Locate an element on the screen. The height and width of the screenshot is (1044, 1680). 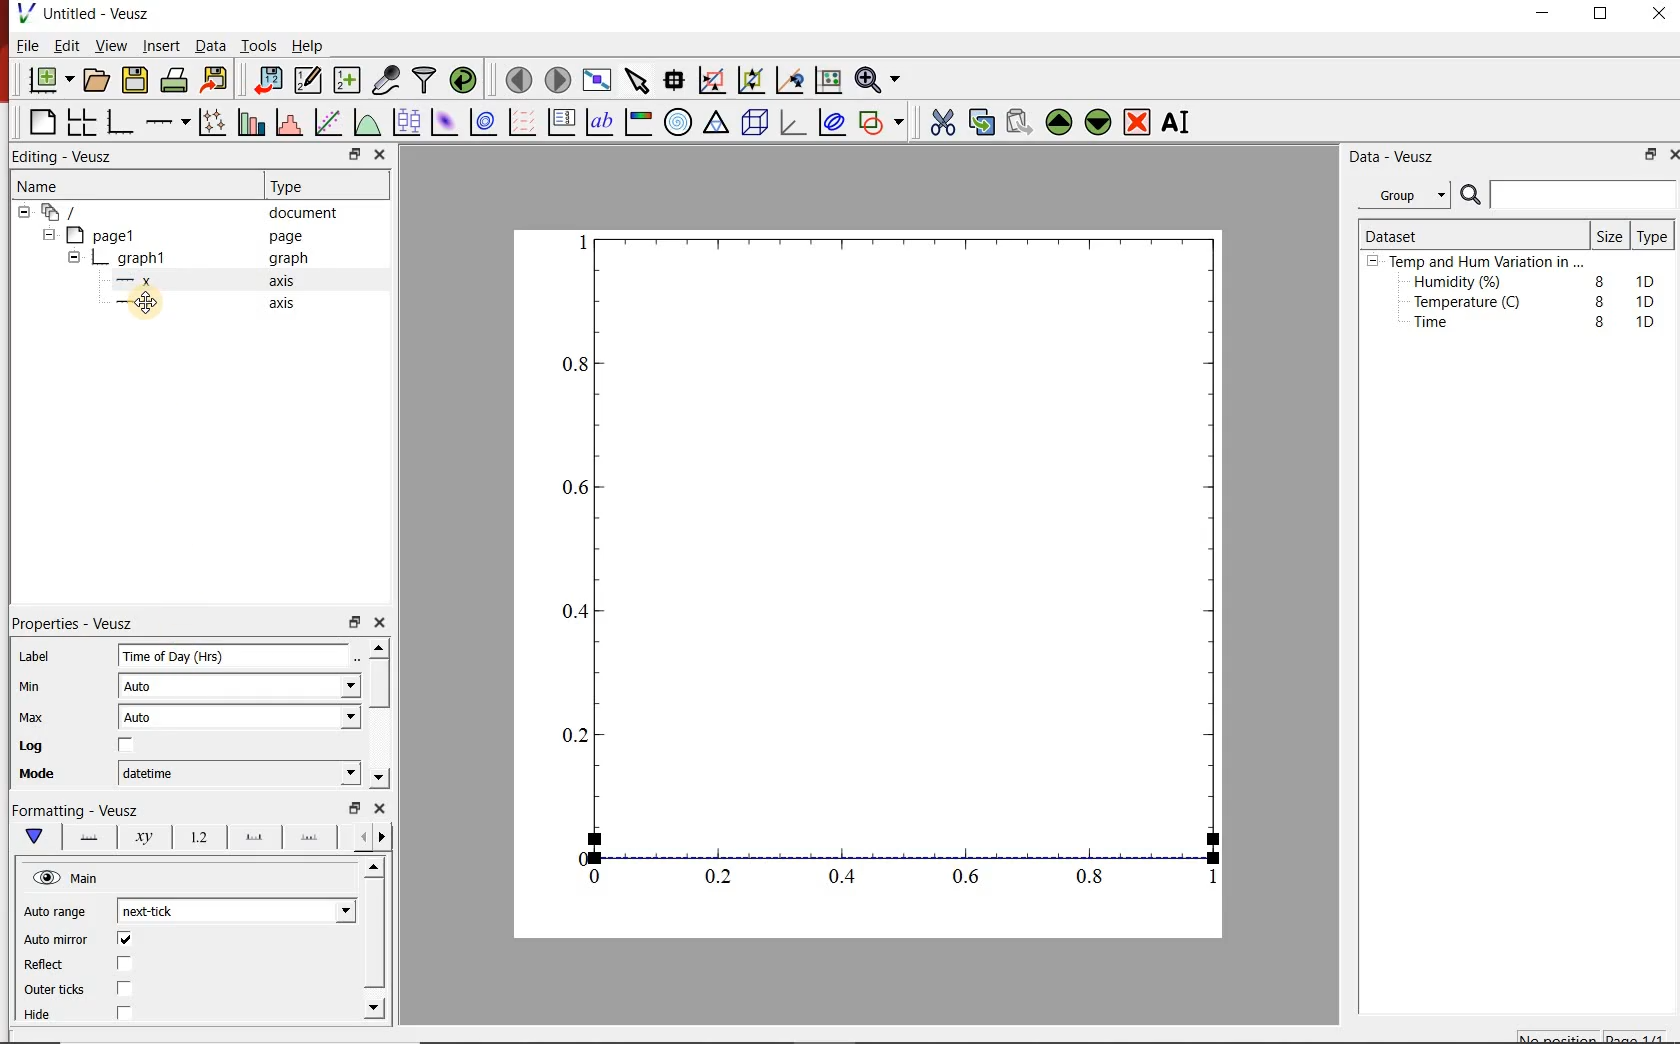
arrange graphs in a grid is located at coordinates (84, 119).